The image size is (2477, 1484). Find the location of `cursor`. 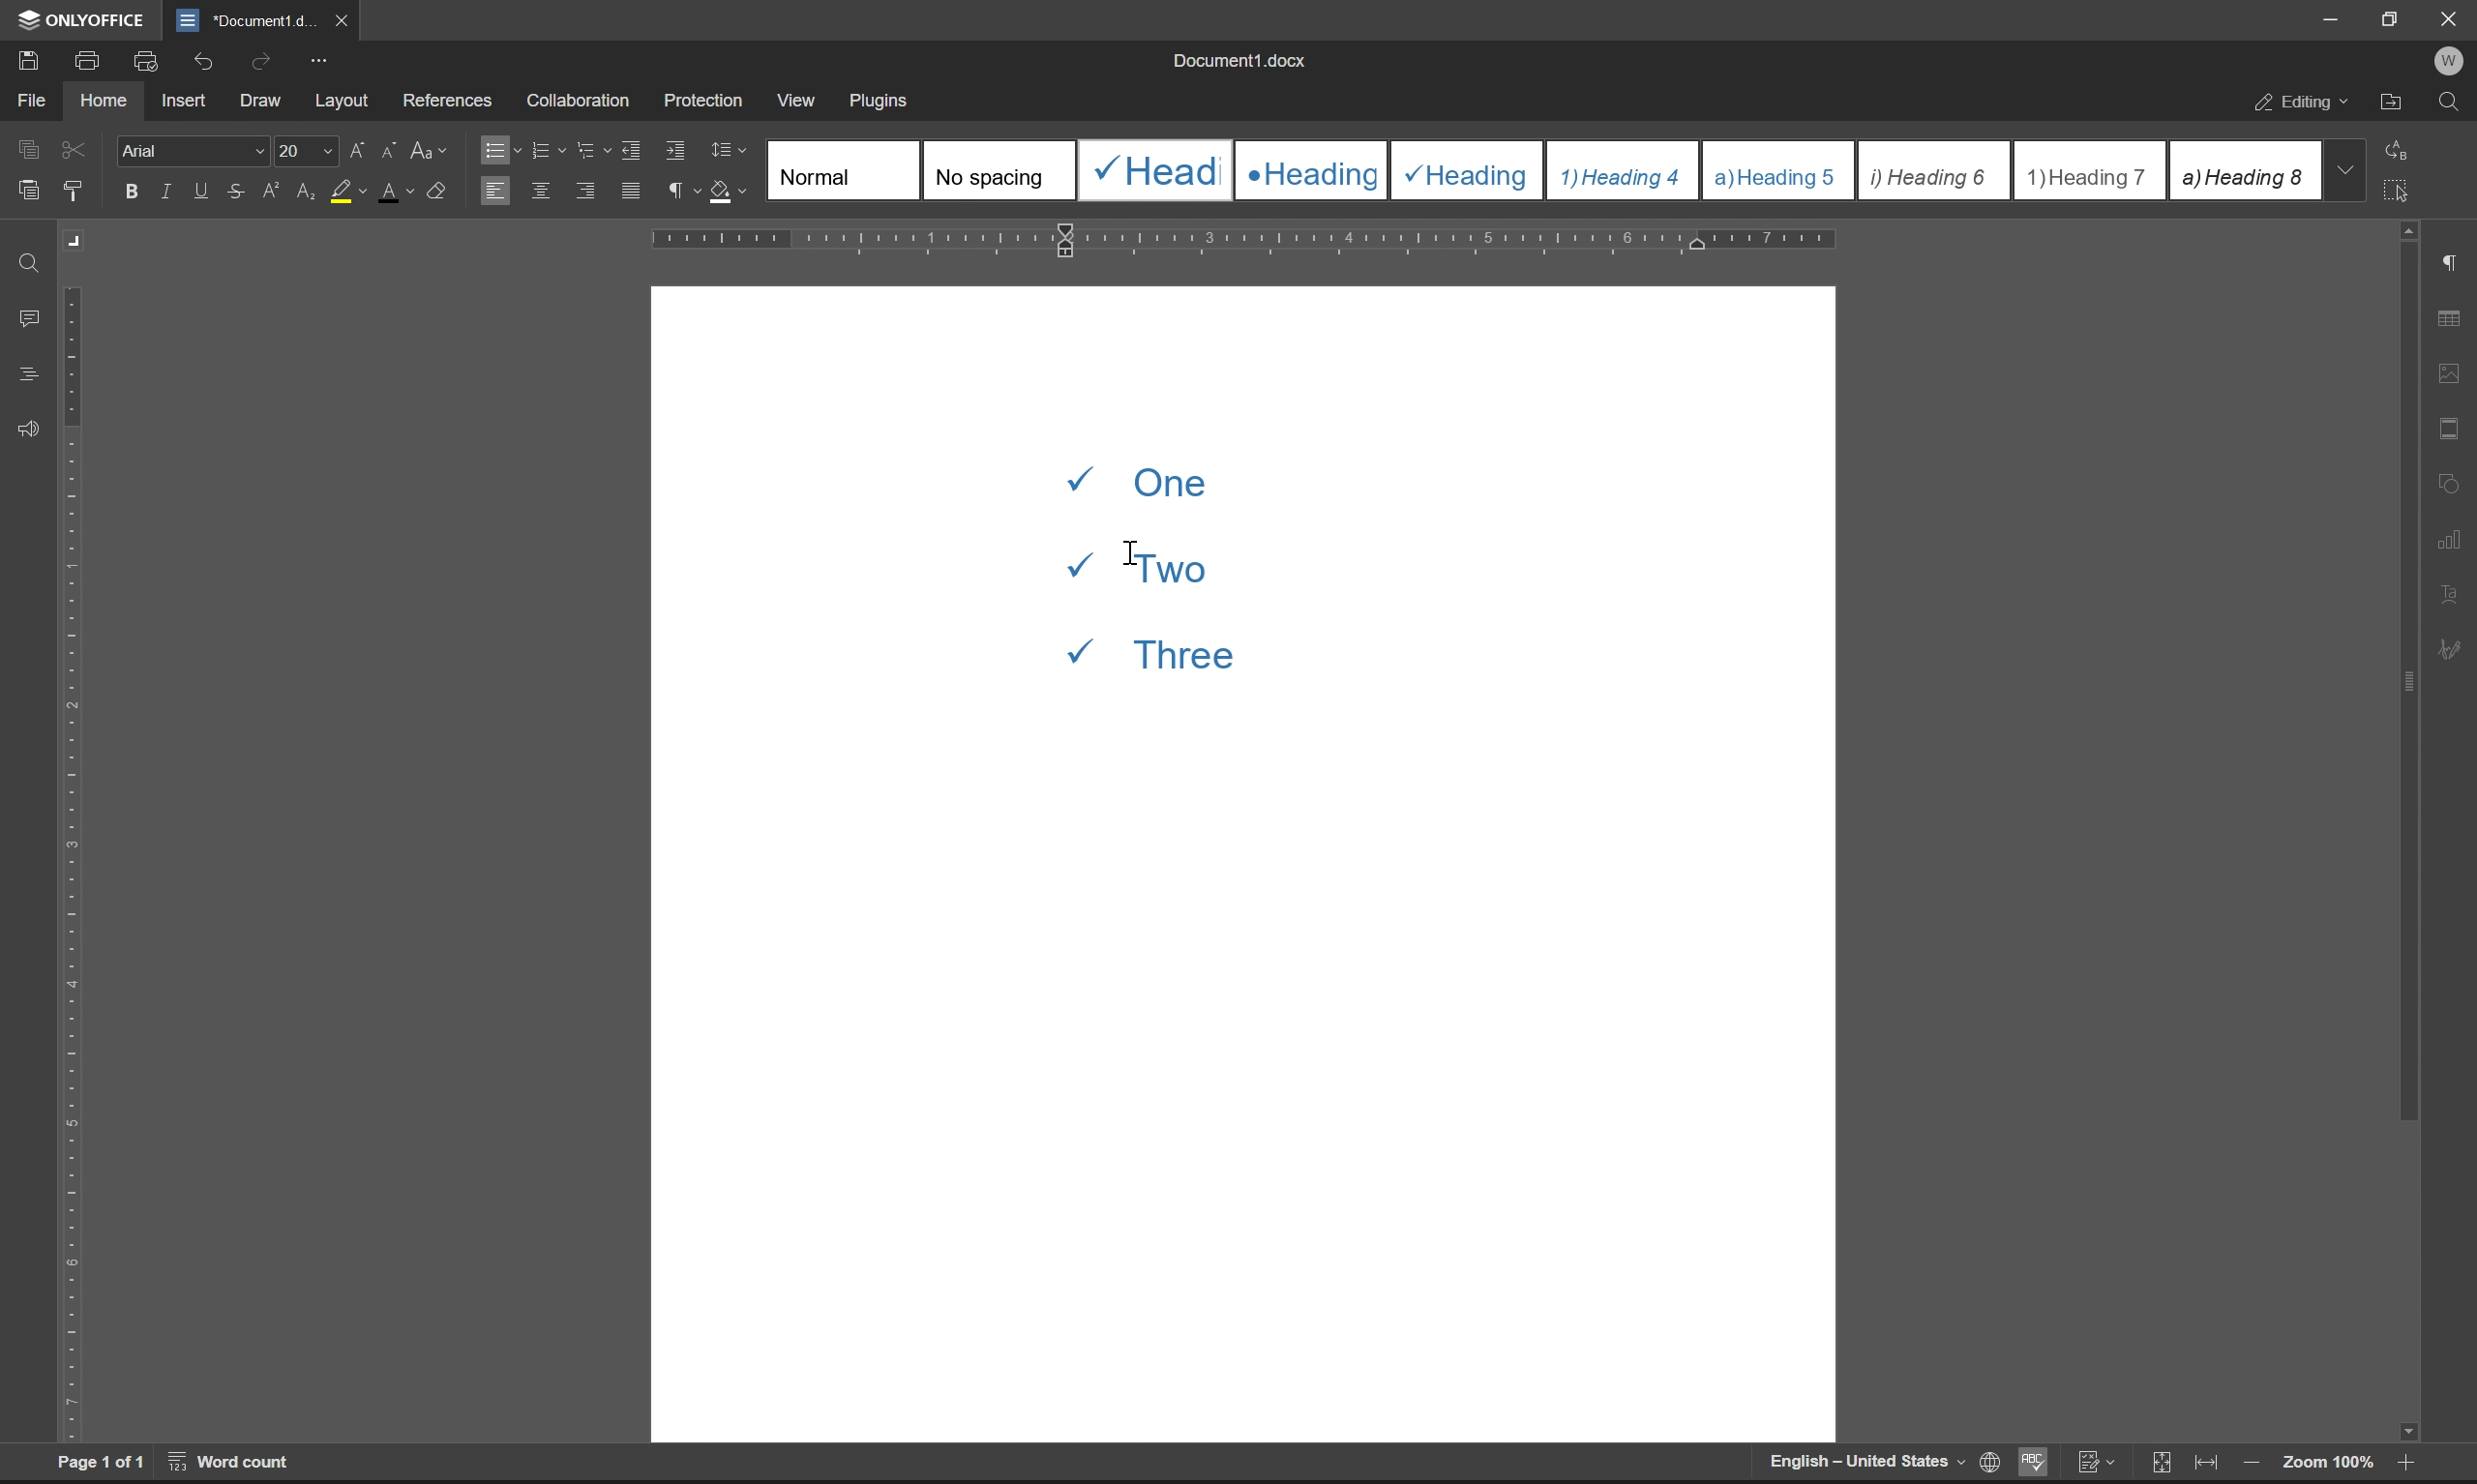

cursor is located at coordinates (1129, 551).